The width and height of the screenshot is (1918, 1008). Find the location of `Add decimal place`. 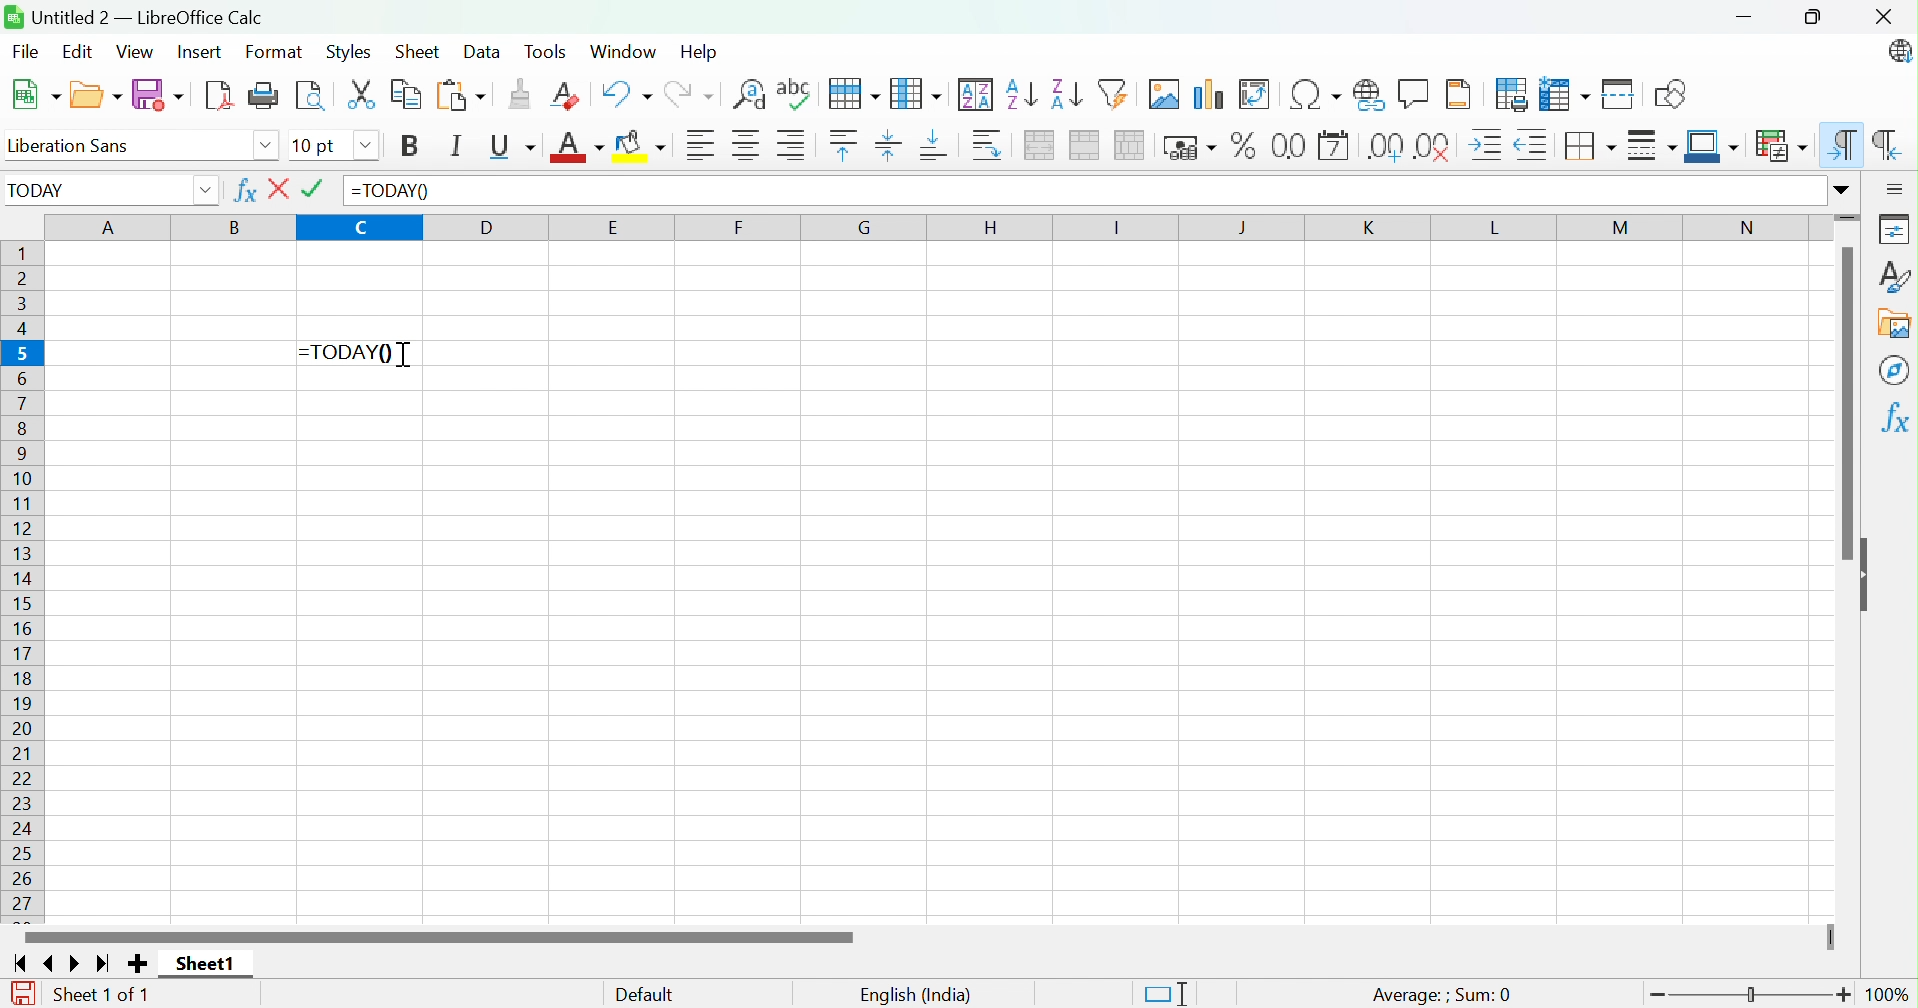

Add decimal place is located at coordinates (1385, 148).